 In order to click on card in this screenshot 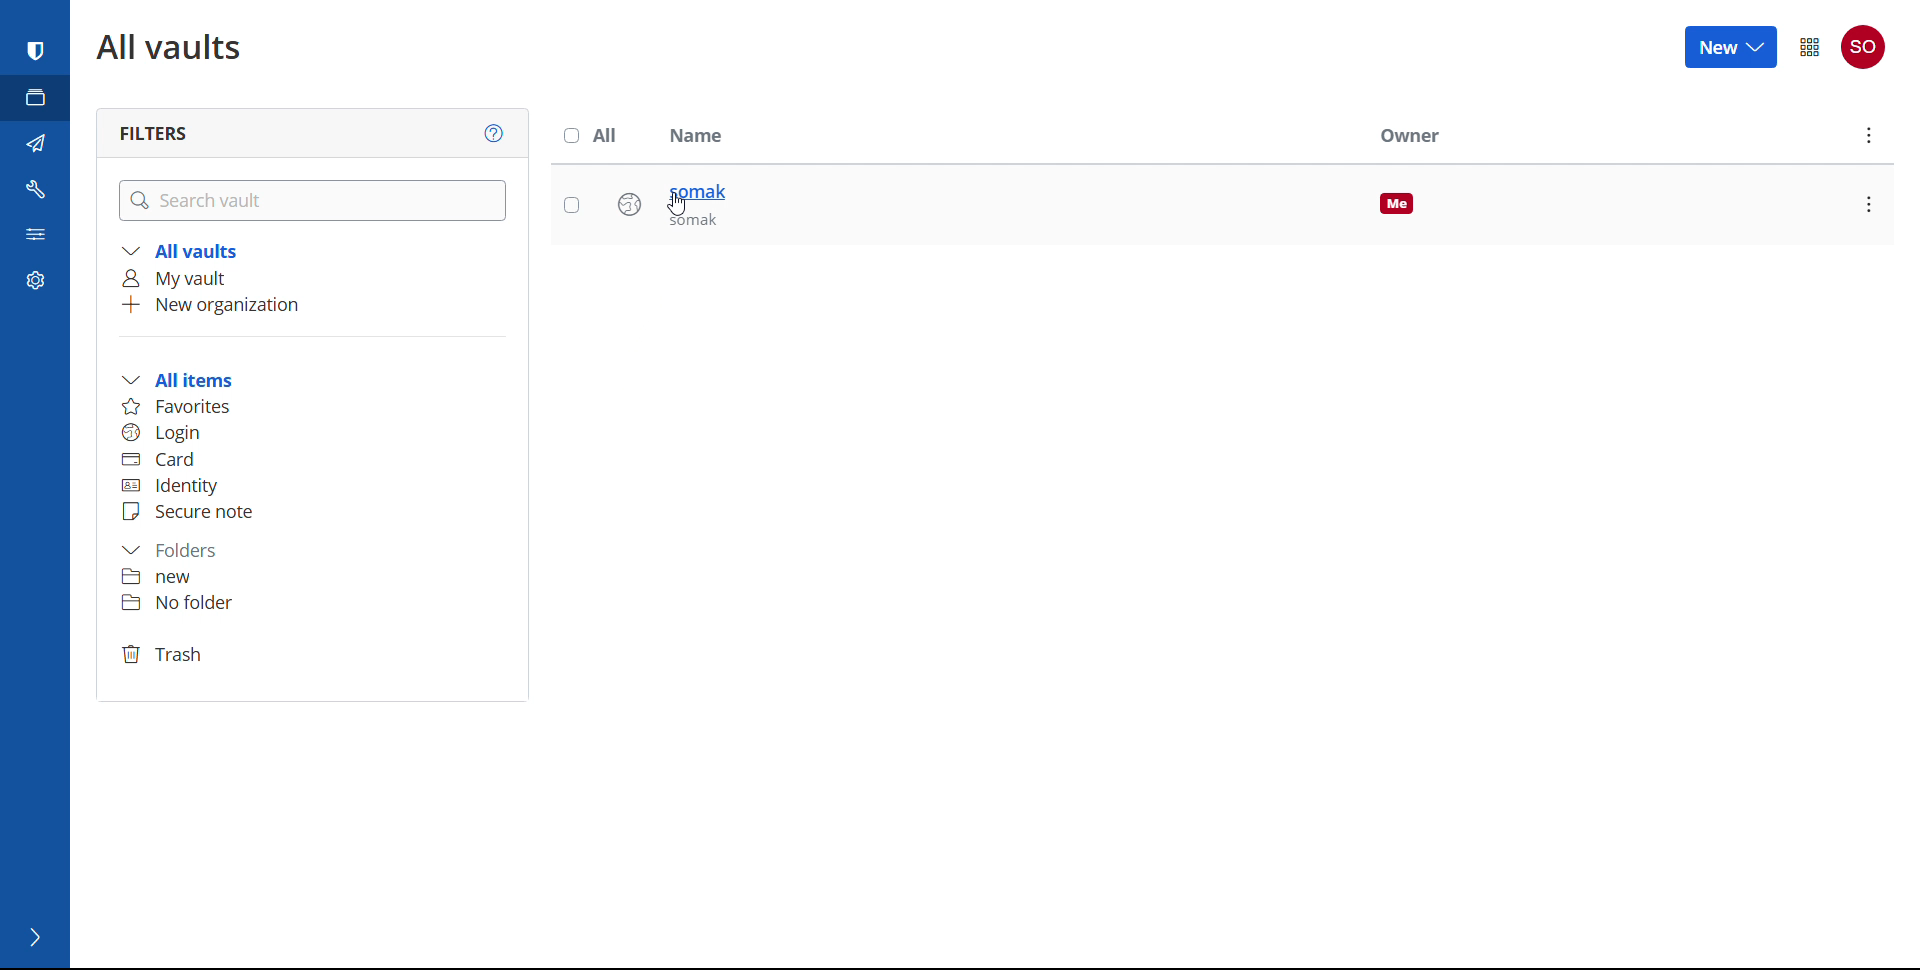, I will do `click(307, 460)`.